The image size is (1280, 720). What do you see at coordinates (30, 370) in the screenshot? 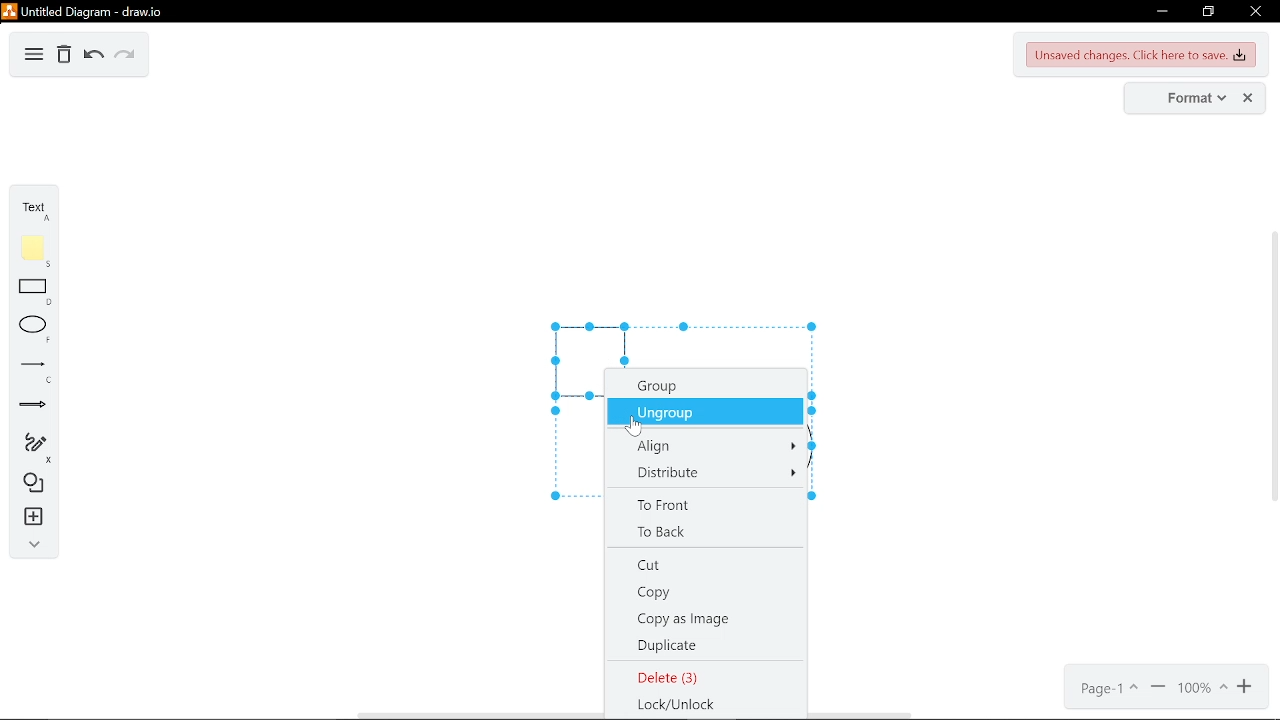
I see `line` at bounding box center [30, 370].